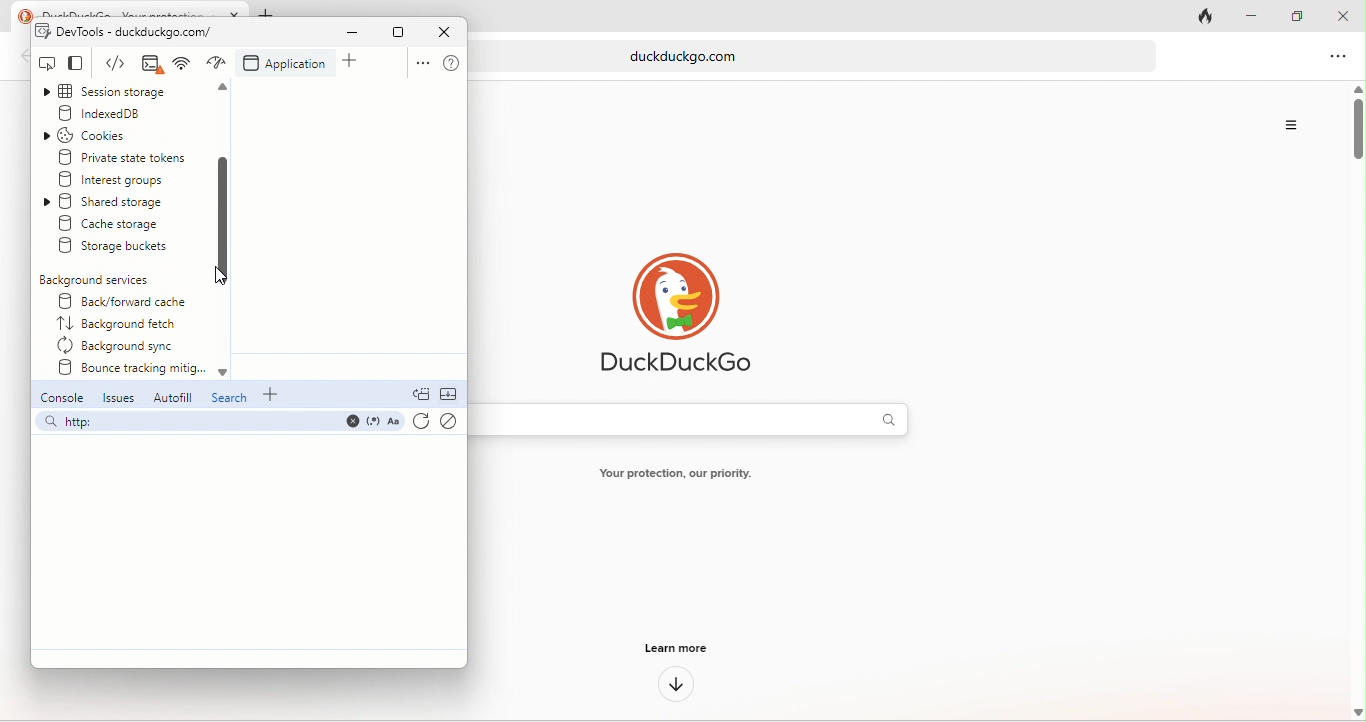  What do you see at coordinates (1289, 13) in the screenshot?
I see `maximize` at bounding box center [1289, 13].